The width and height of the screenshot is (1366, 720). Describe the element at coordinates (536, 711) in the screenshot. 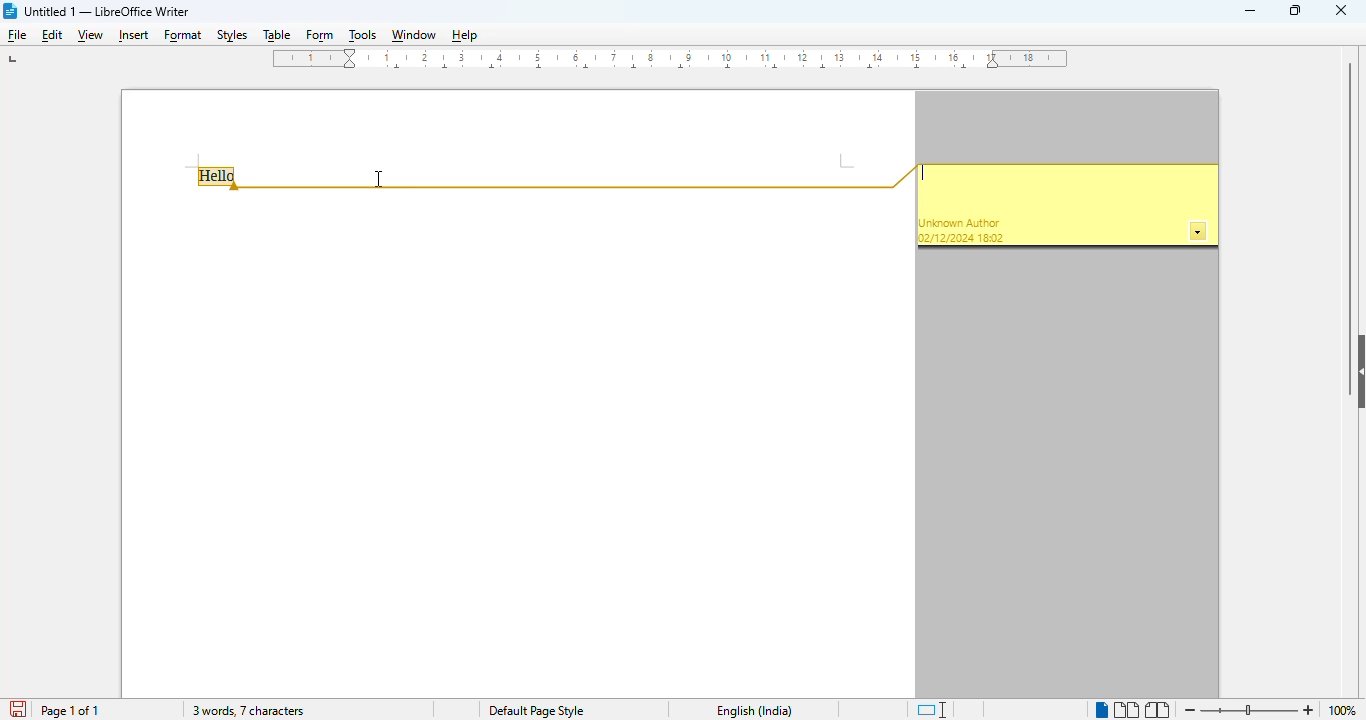

I see `page style` at that location.